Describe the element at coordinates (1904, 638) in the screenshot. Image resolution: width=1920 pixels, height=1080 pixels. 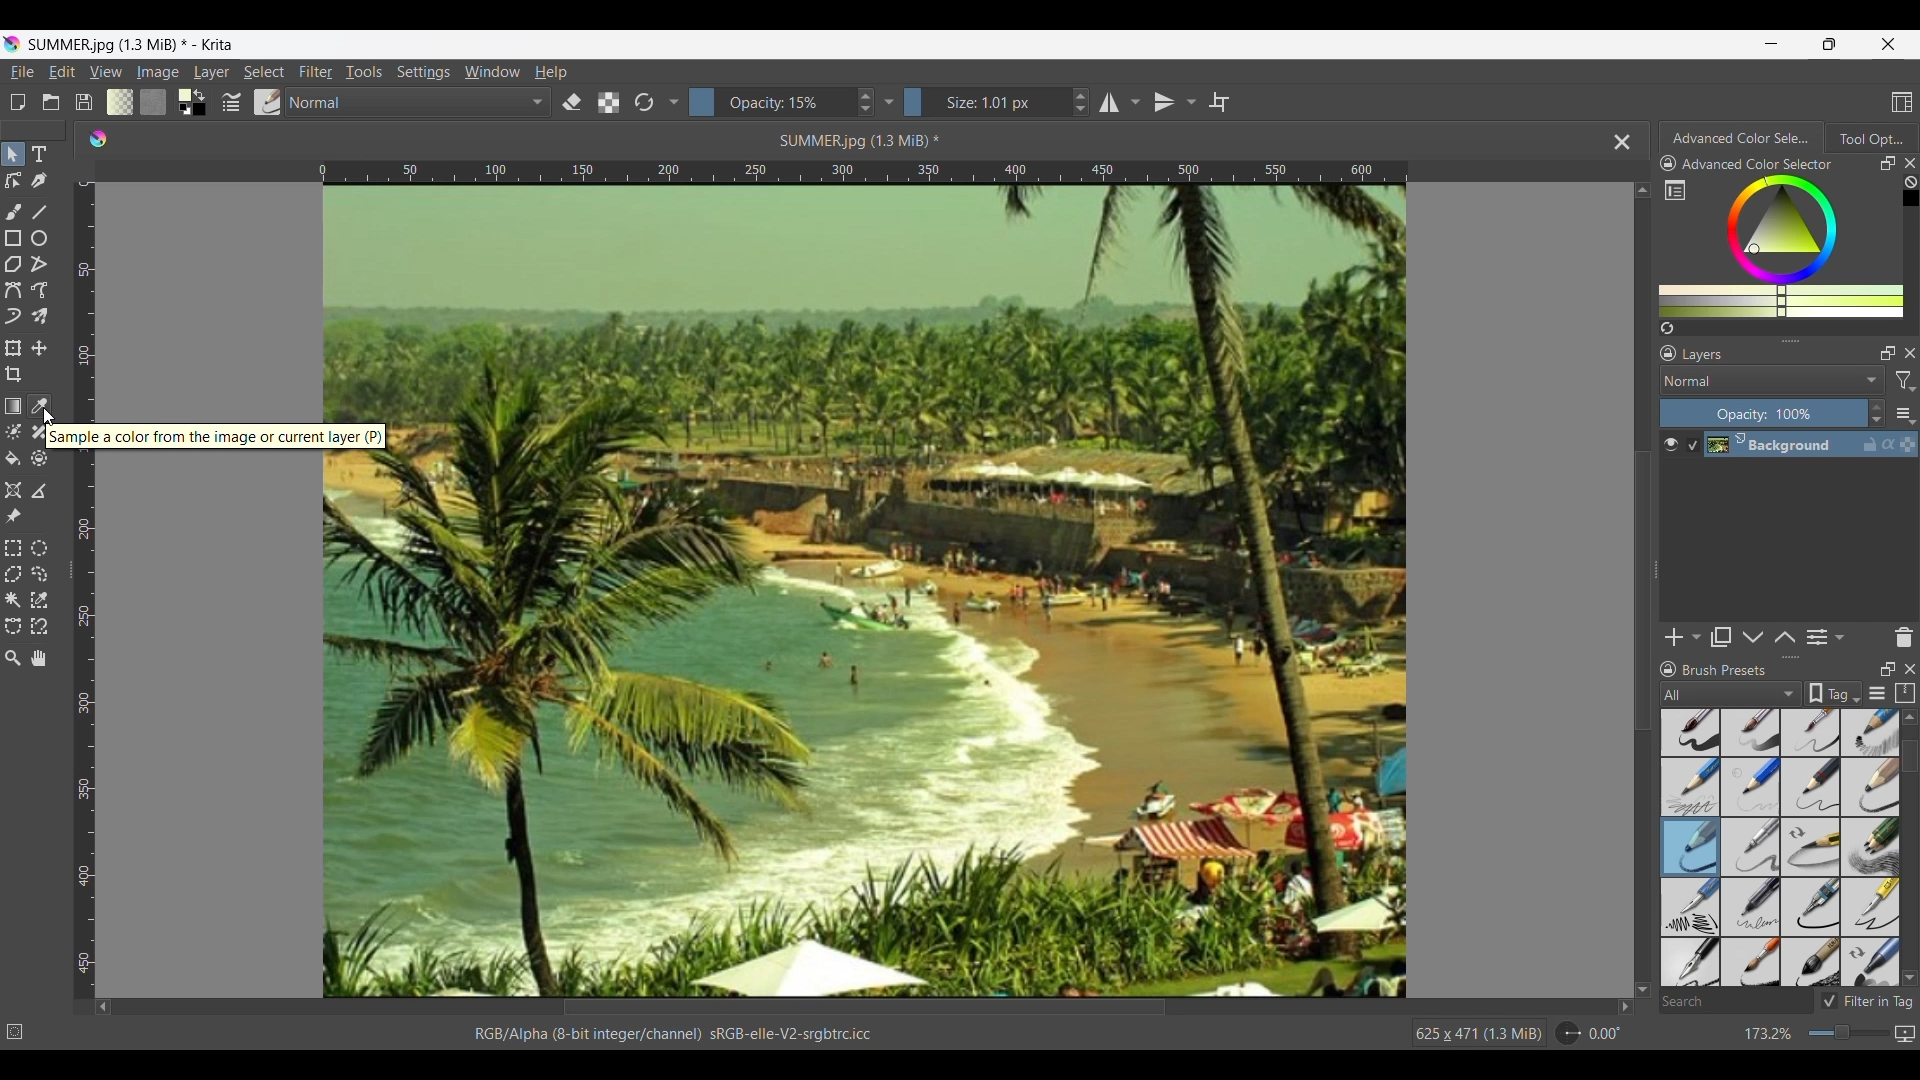
I see `Delete presets` at that location.